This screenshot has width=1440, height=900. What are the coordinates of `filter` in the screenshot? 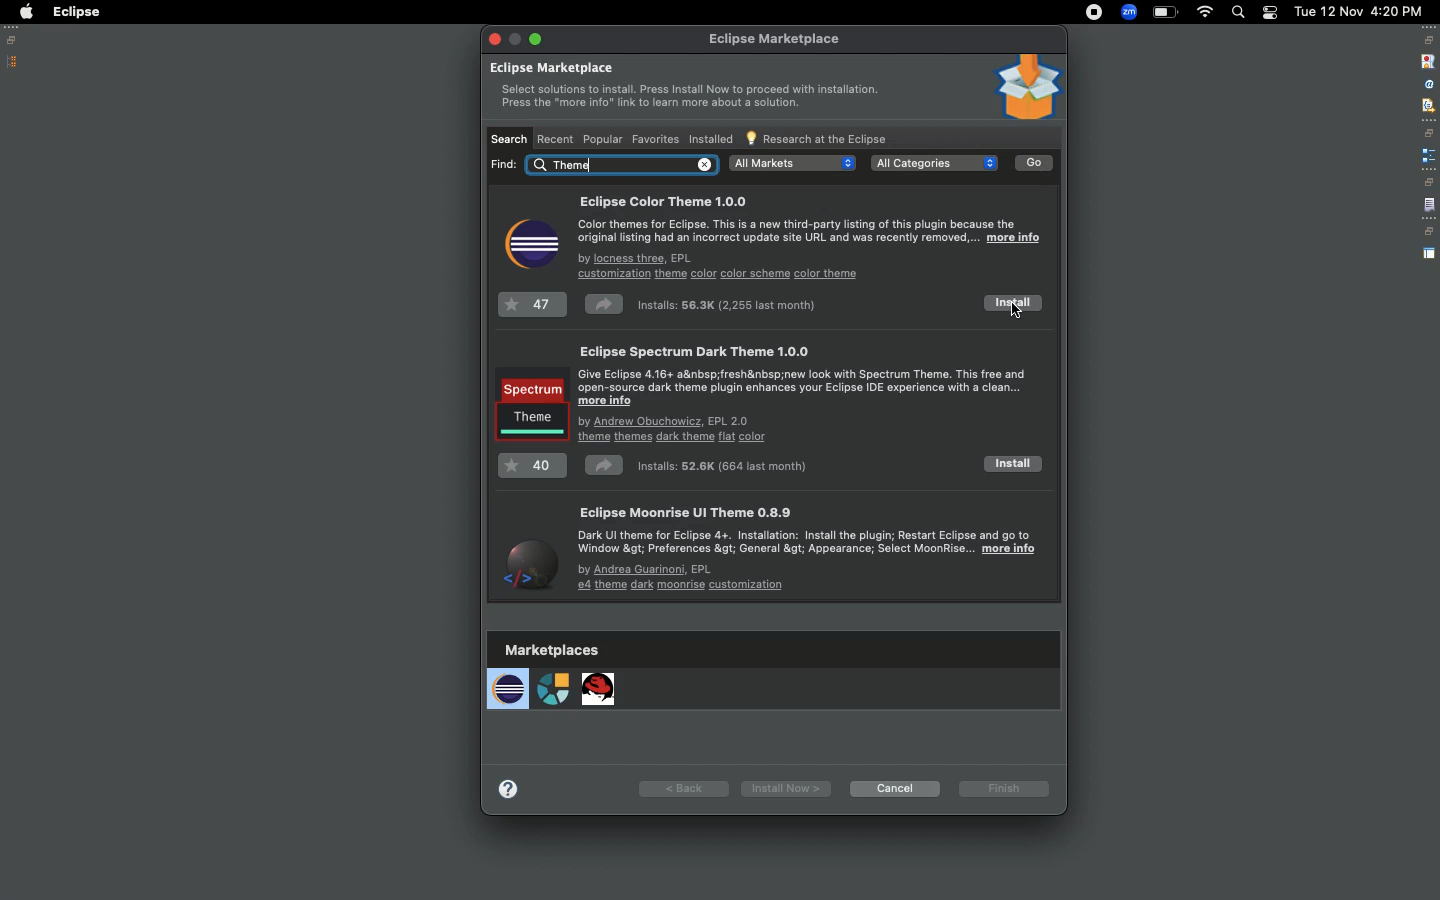 It's located at (1427, 105).